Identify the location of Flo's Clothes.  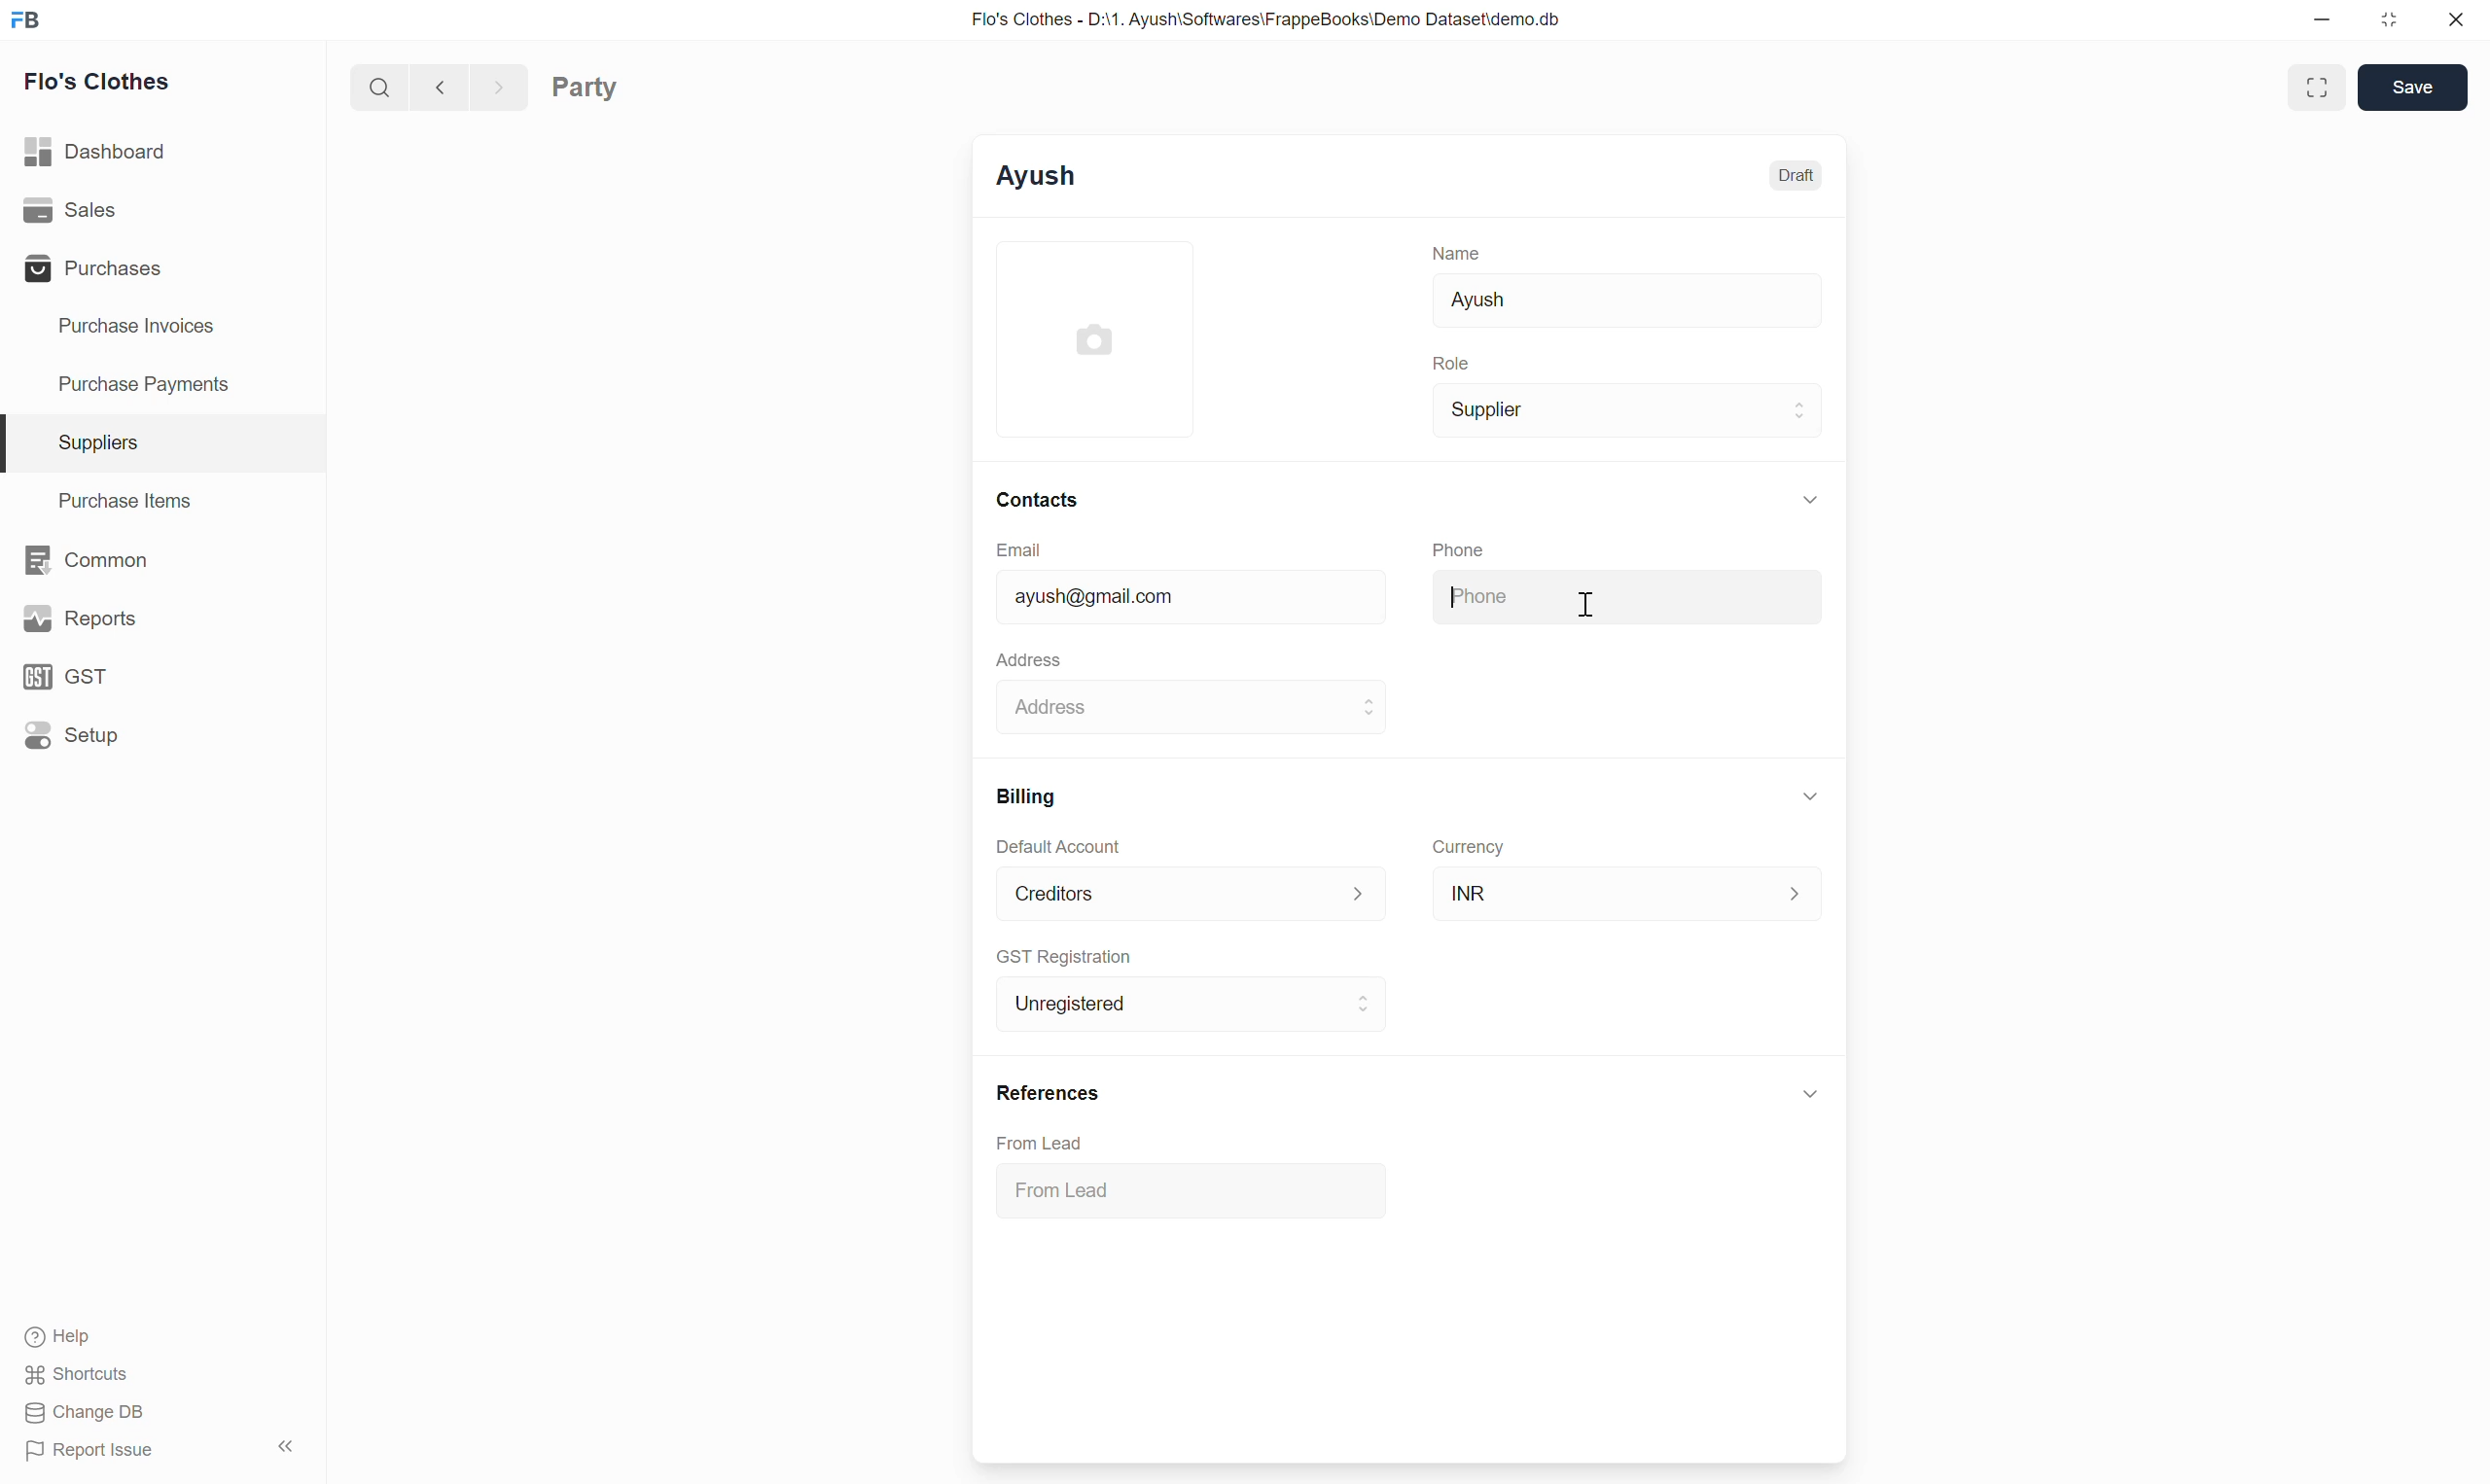
(97, 80).